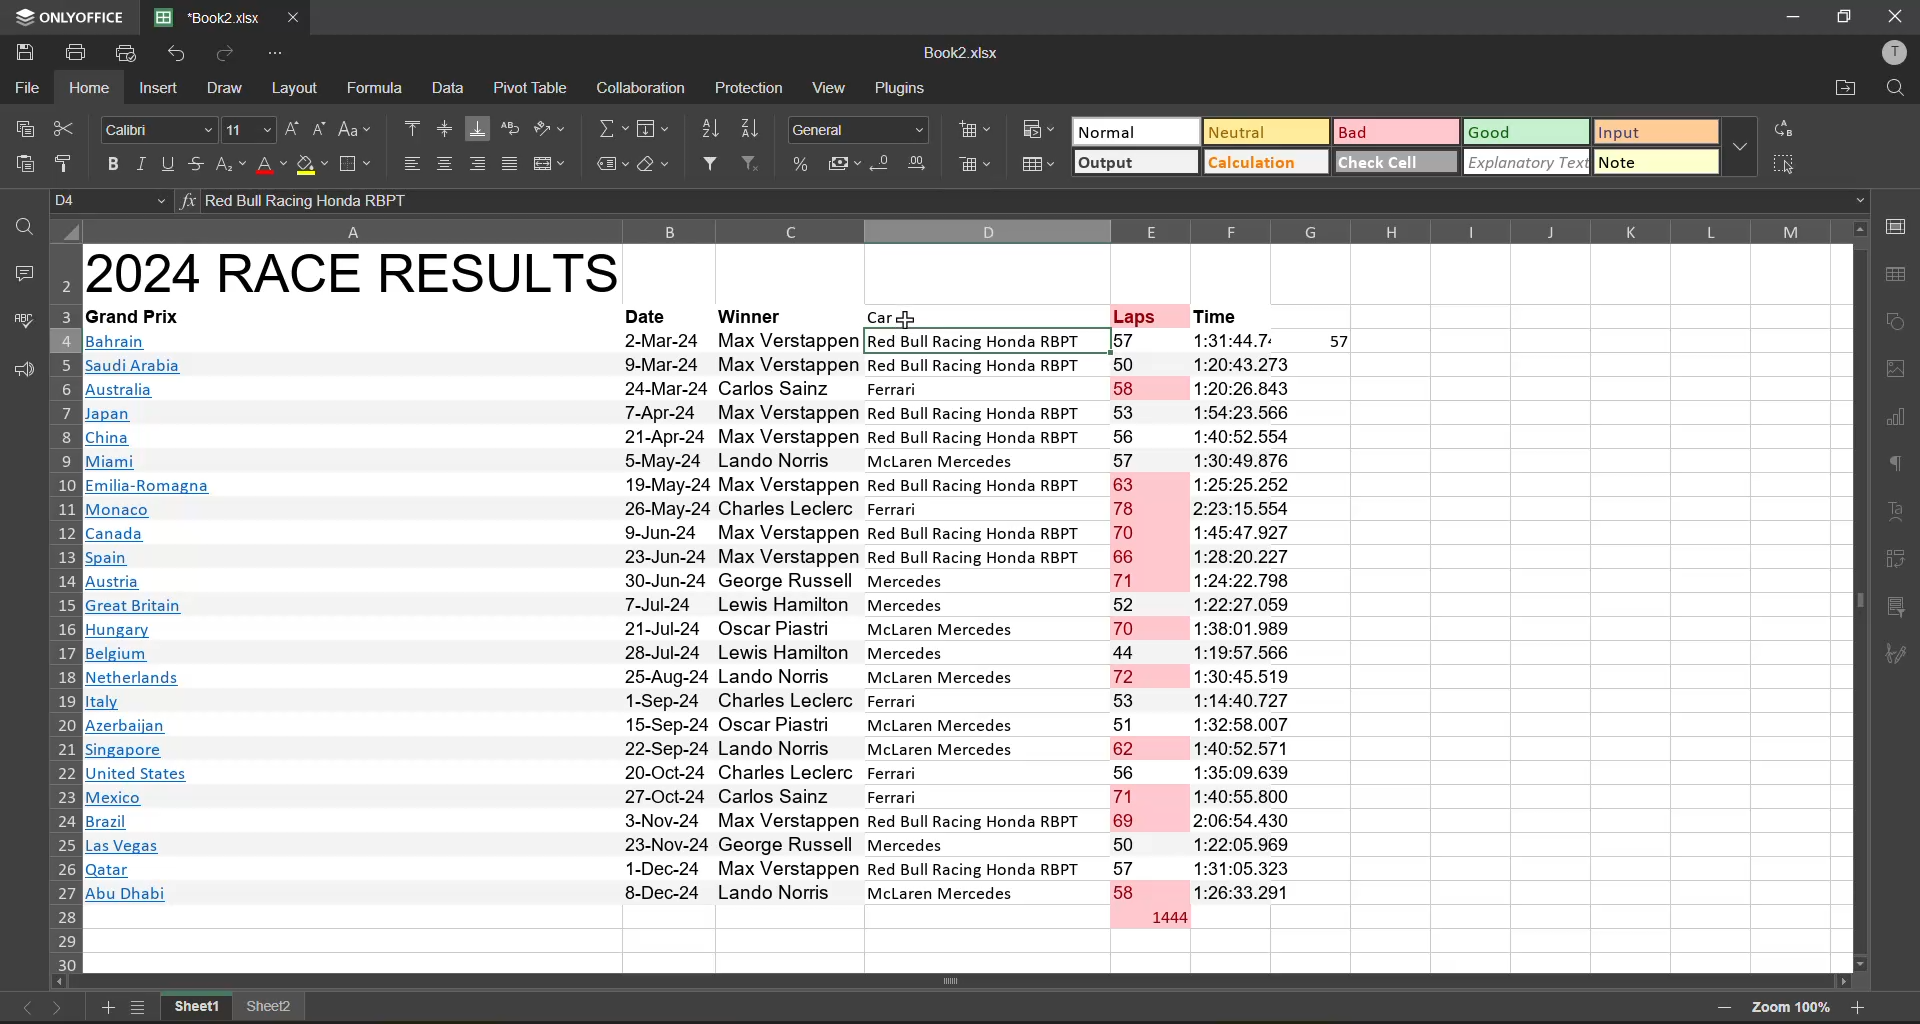  I want to click on insert, so click(157, 86).